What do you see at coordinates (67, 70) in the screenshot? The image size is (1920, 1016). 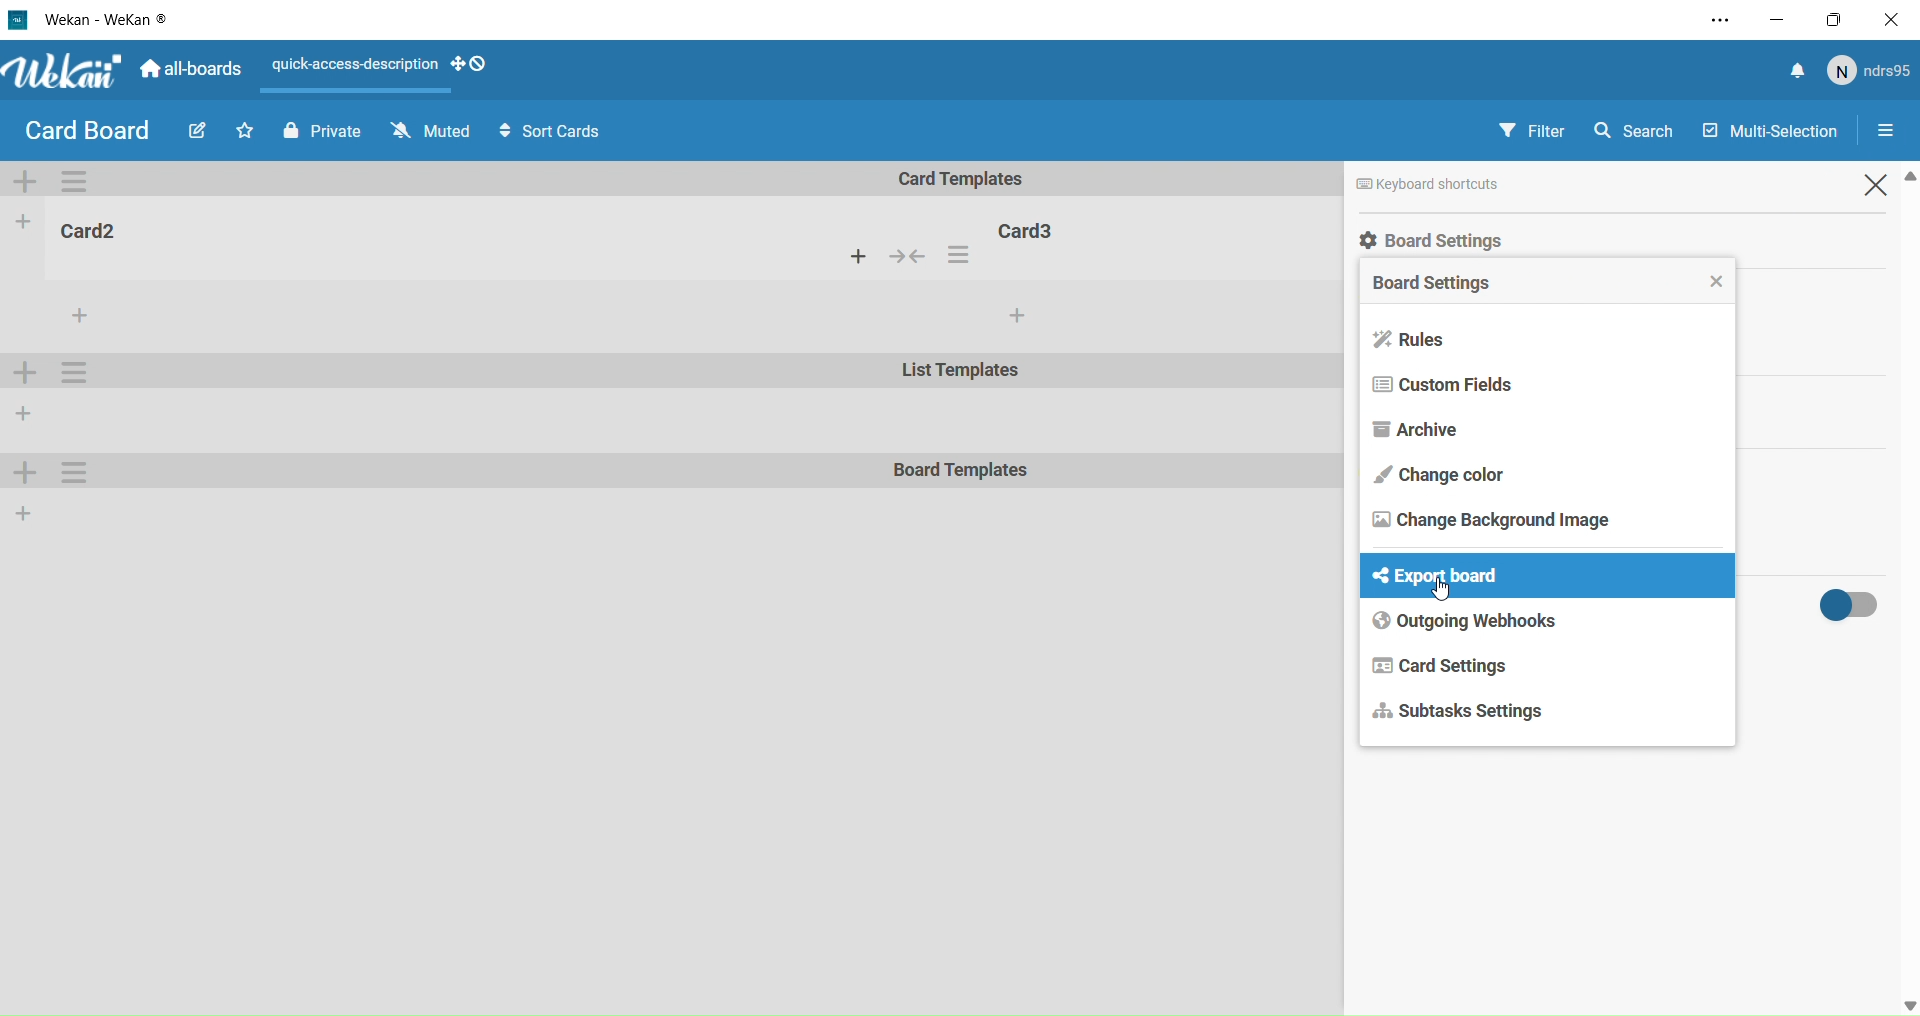 I see `` at bounding box center [67, 70].